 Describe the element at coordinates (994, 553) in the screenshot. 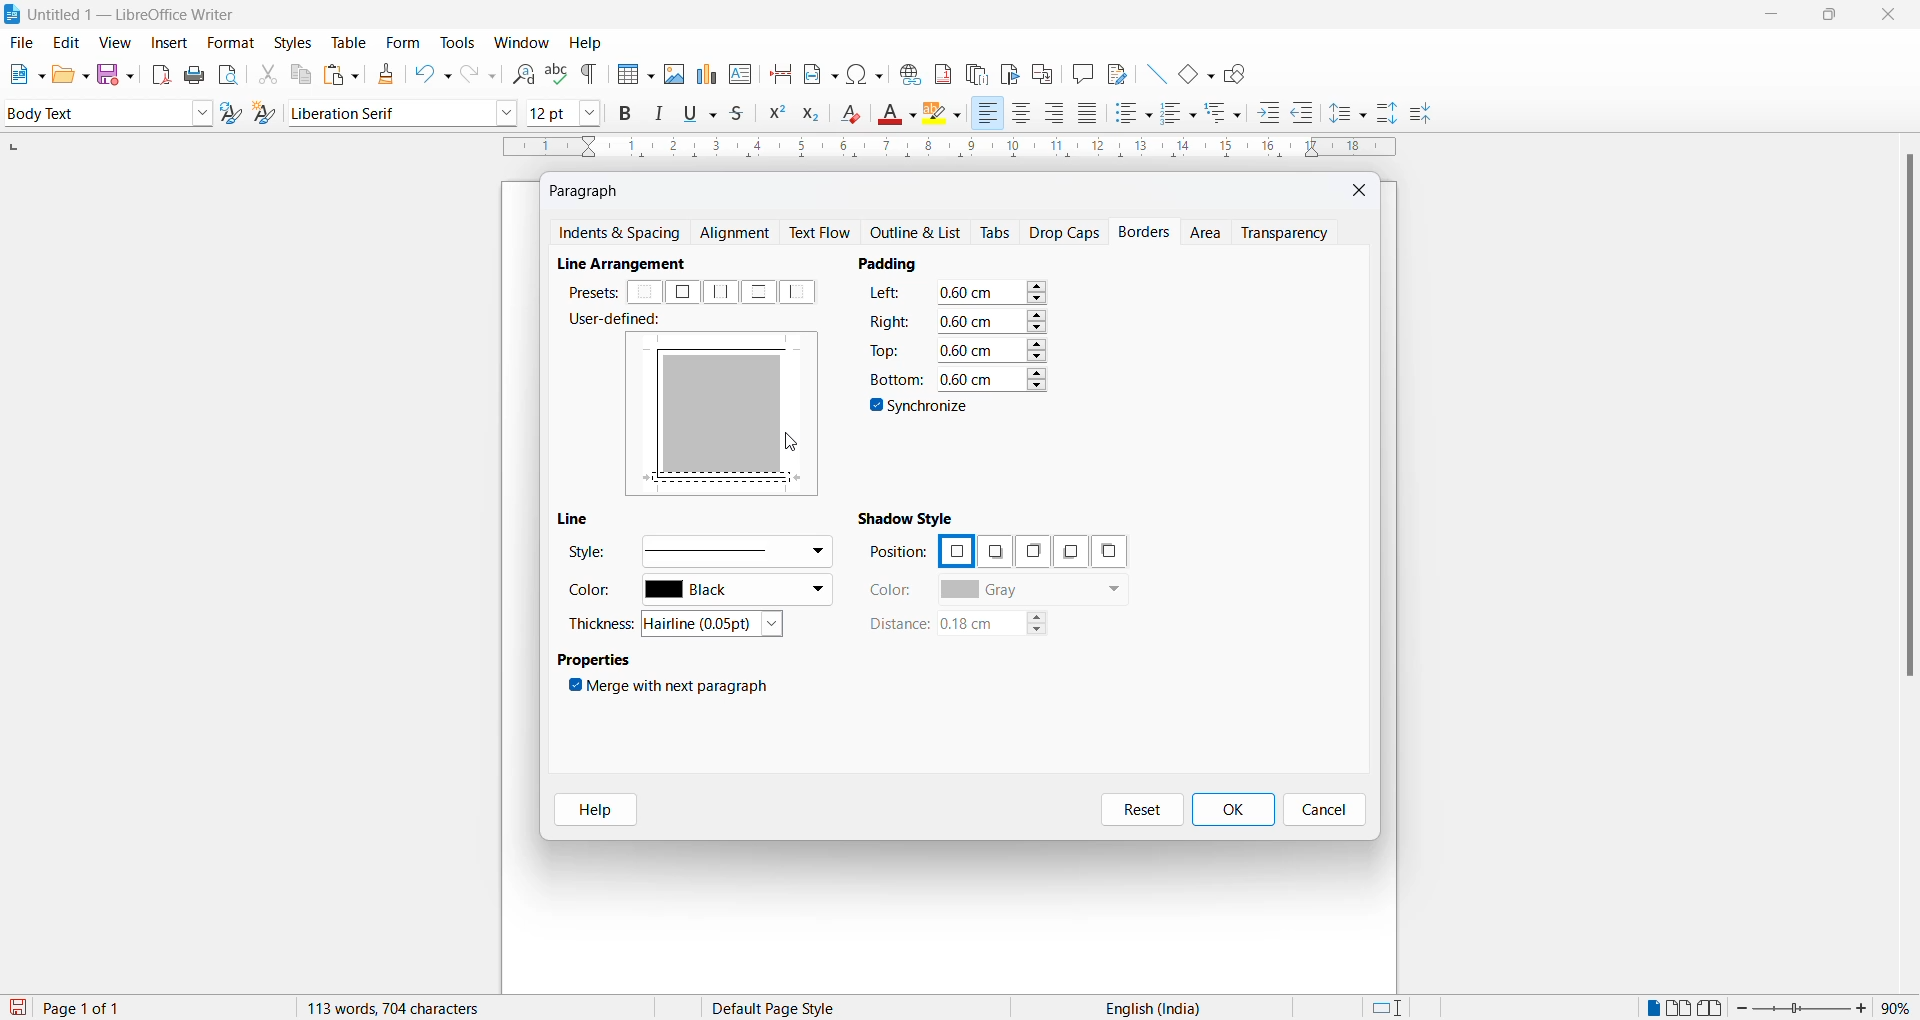

I see `position options` at that location.